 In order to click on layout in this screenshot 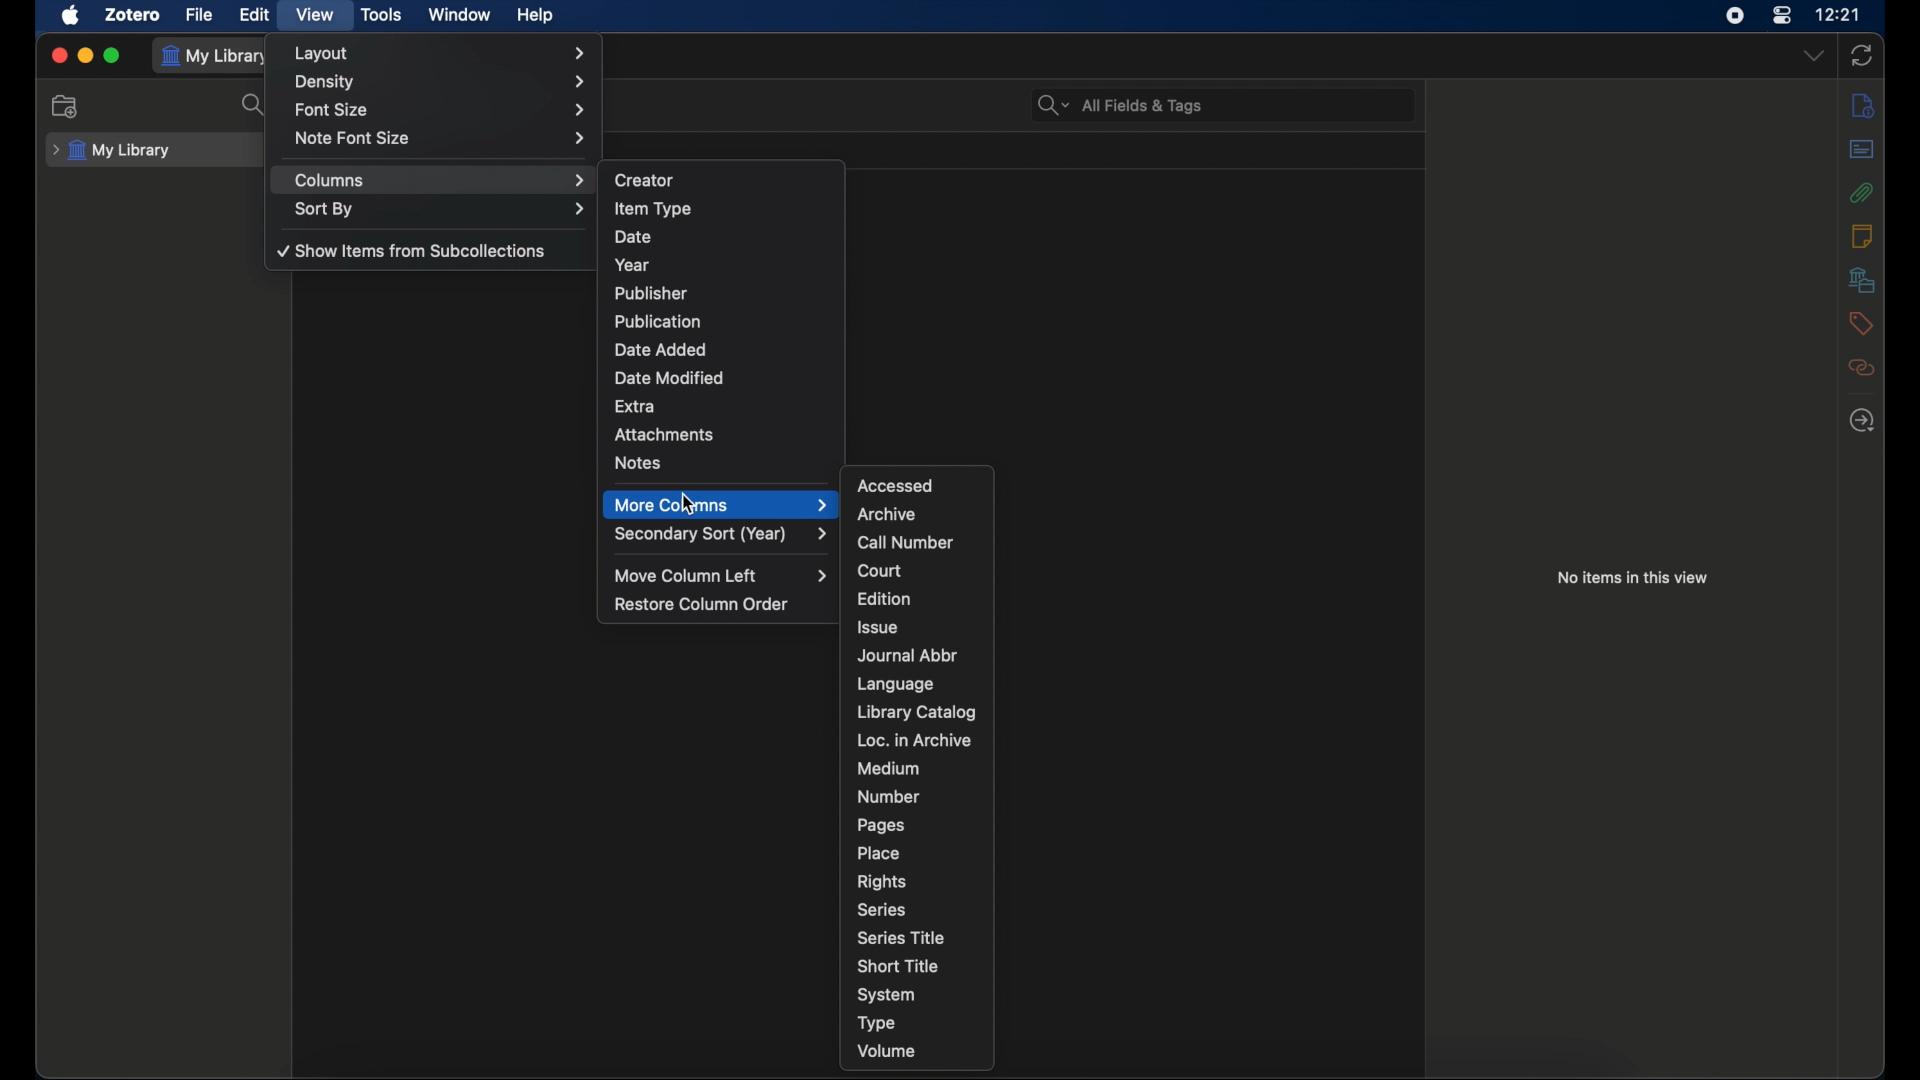, I will do `click(443, 53)`.